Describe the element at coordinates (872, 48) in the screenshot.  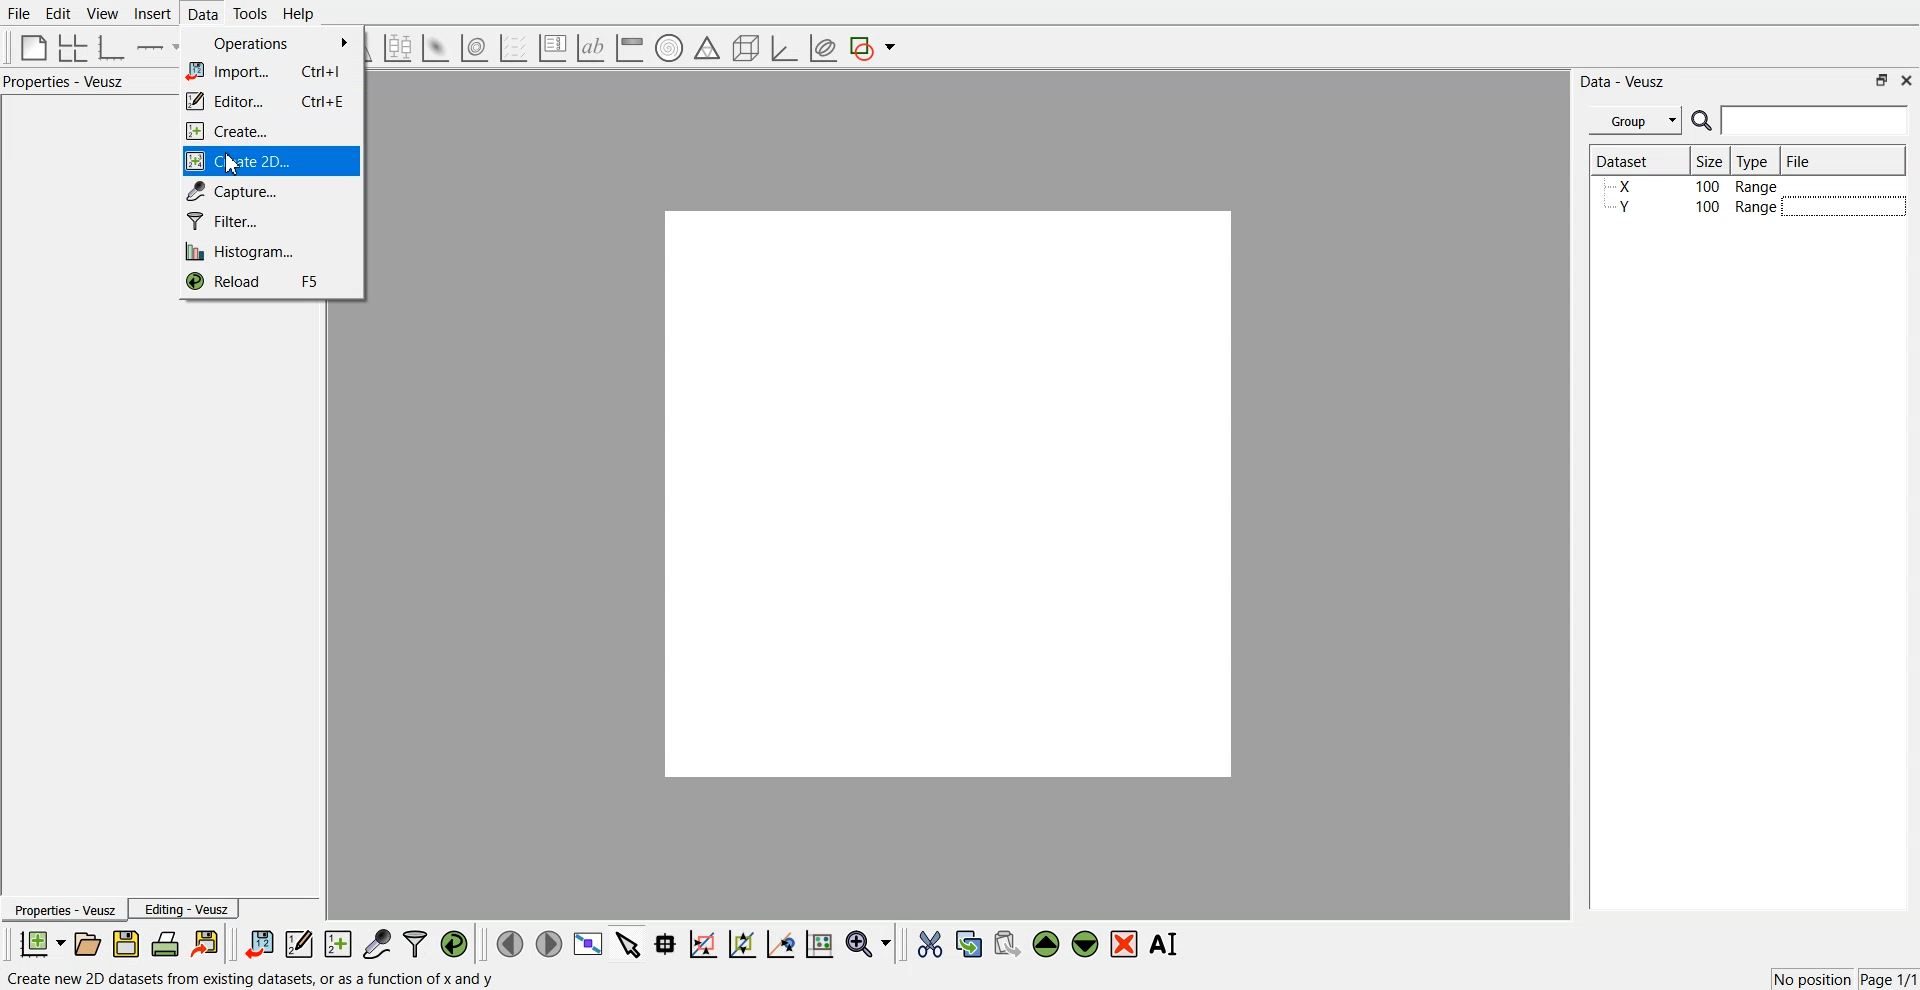
I see `Add shape to the plot` at that location.